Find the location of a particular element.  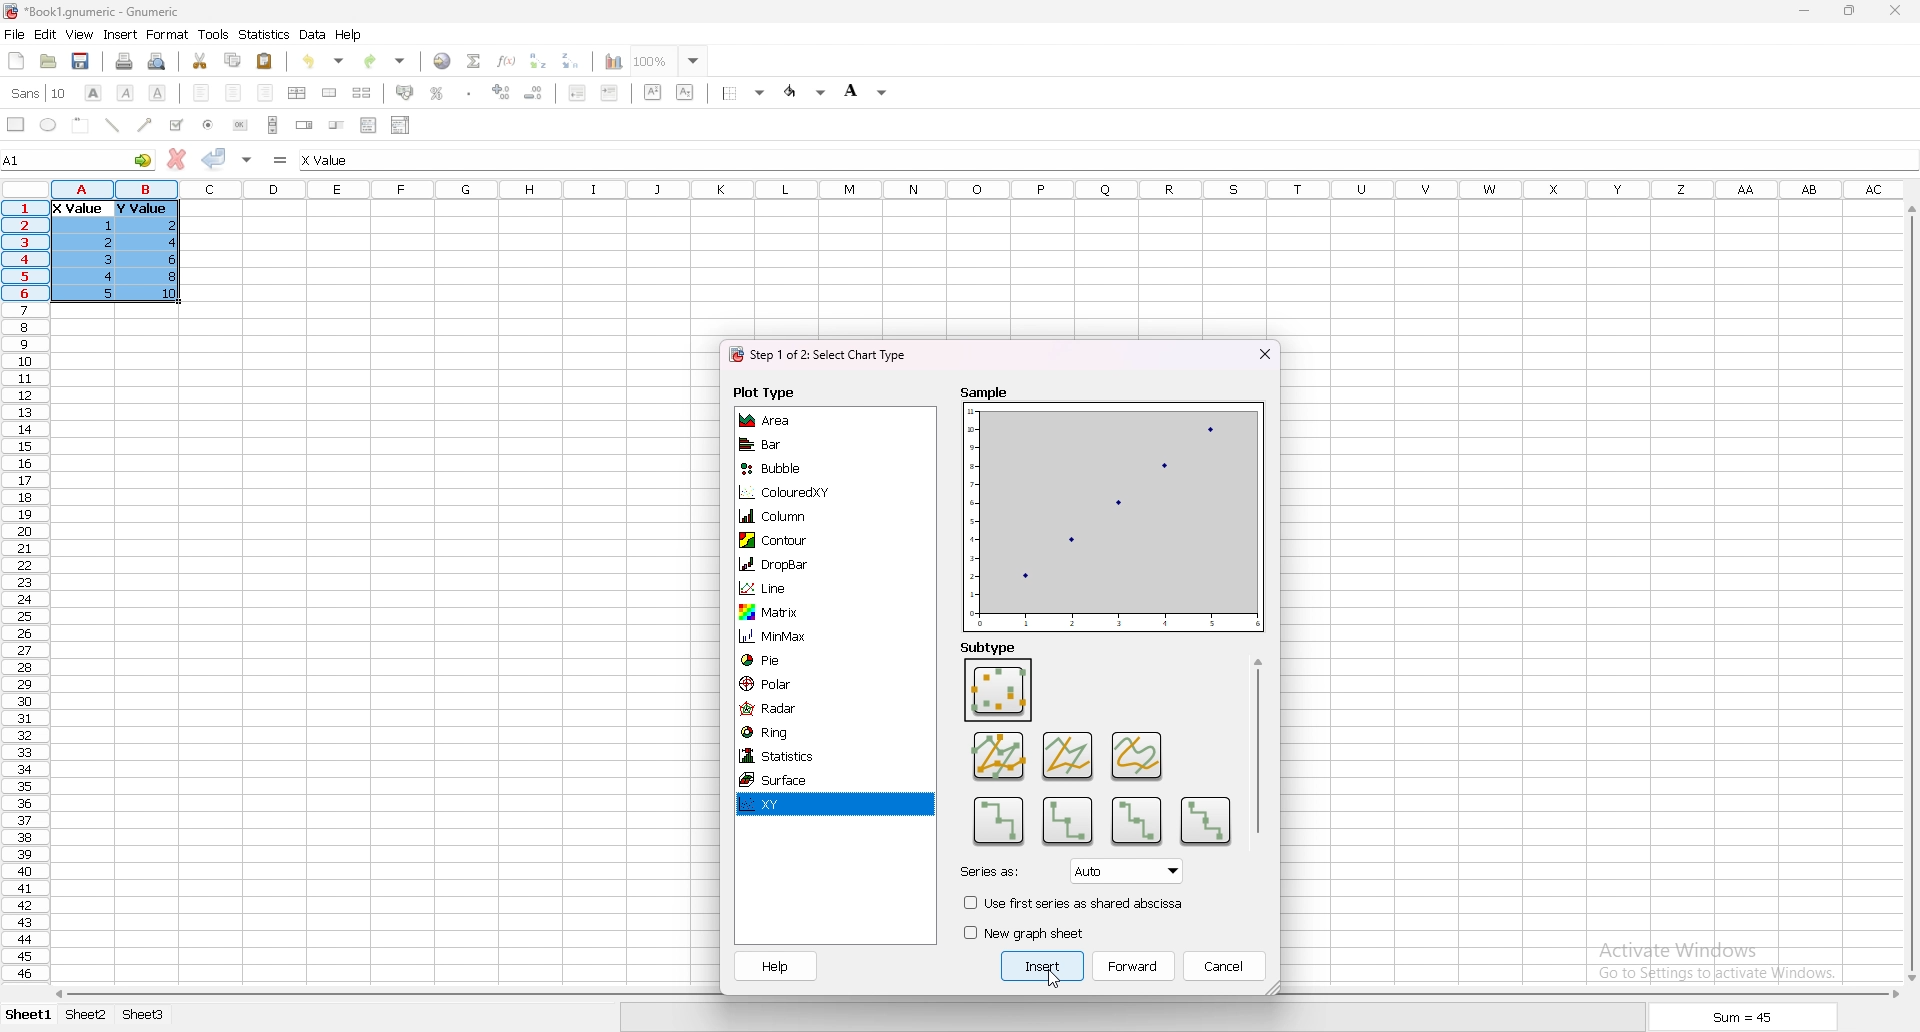

surface is located at coordinates (796, 781).